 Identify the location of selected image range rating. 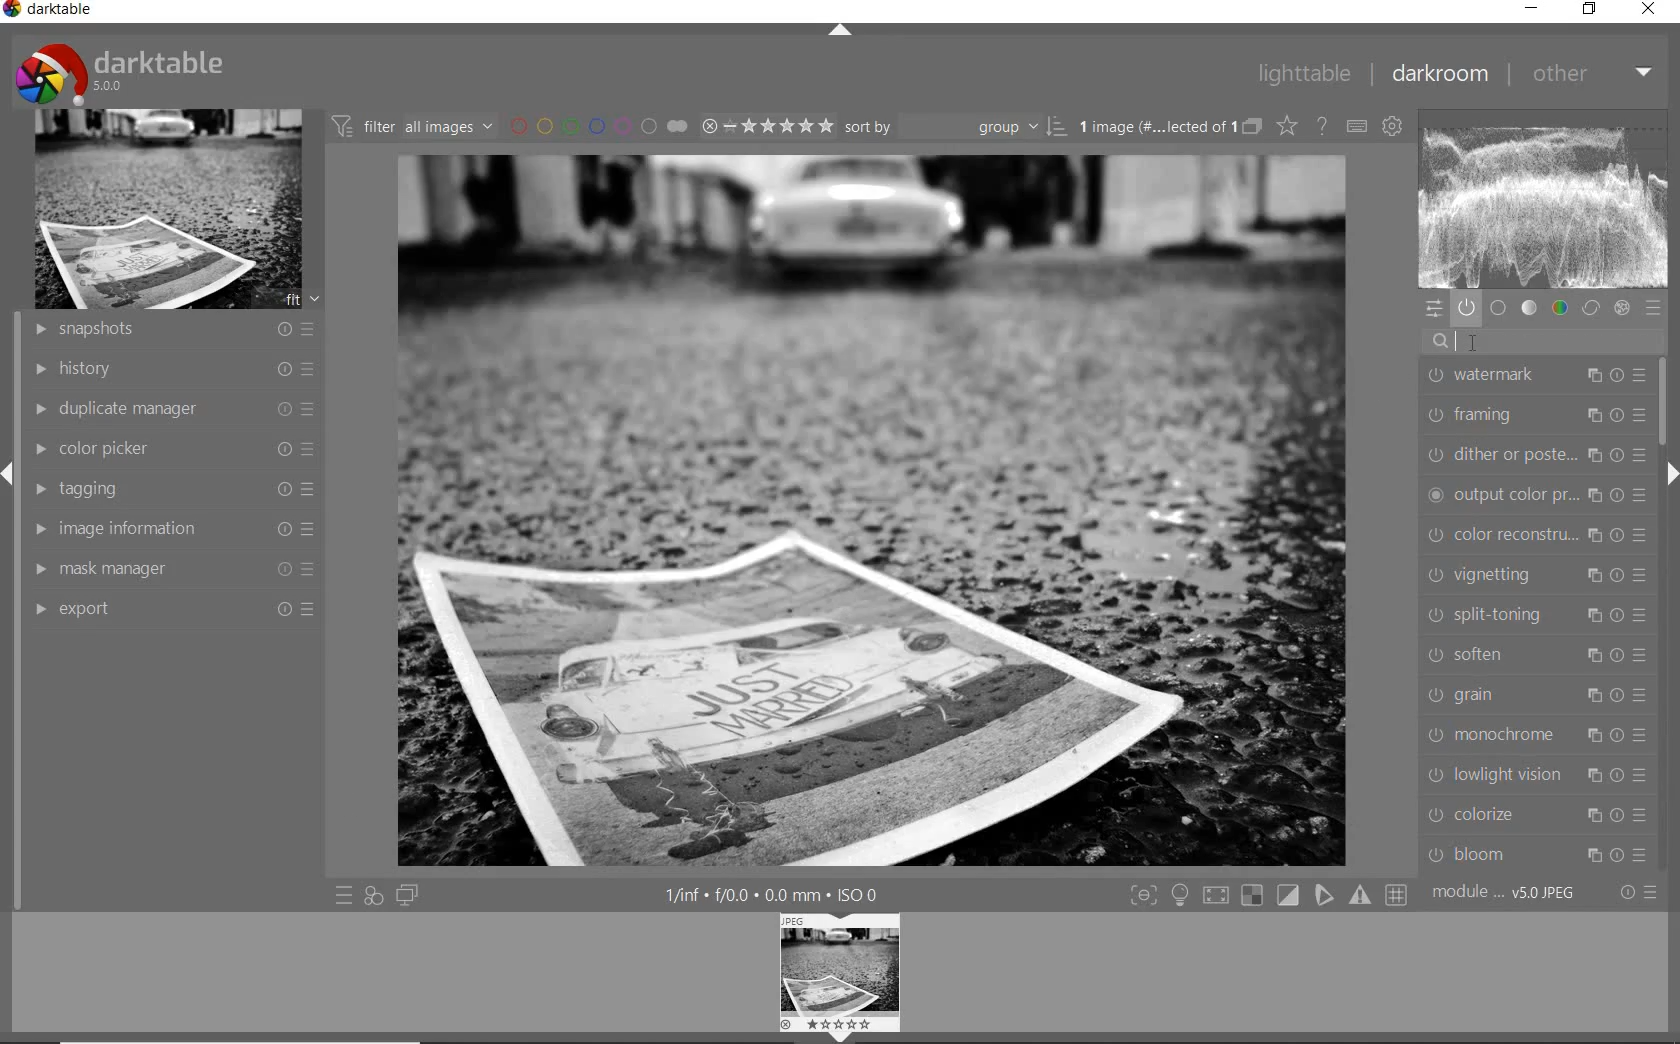
(764, 126).